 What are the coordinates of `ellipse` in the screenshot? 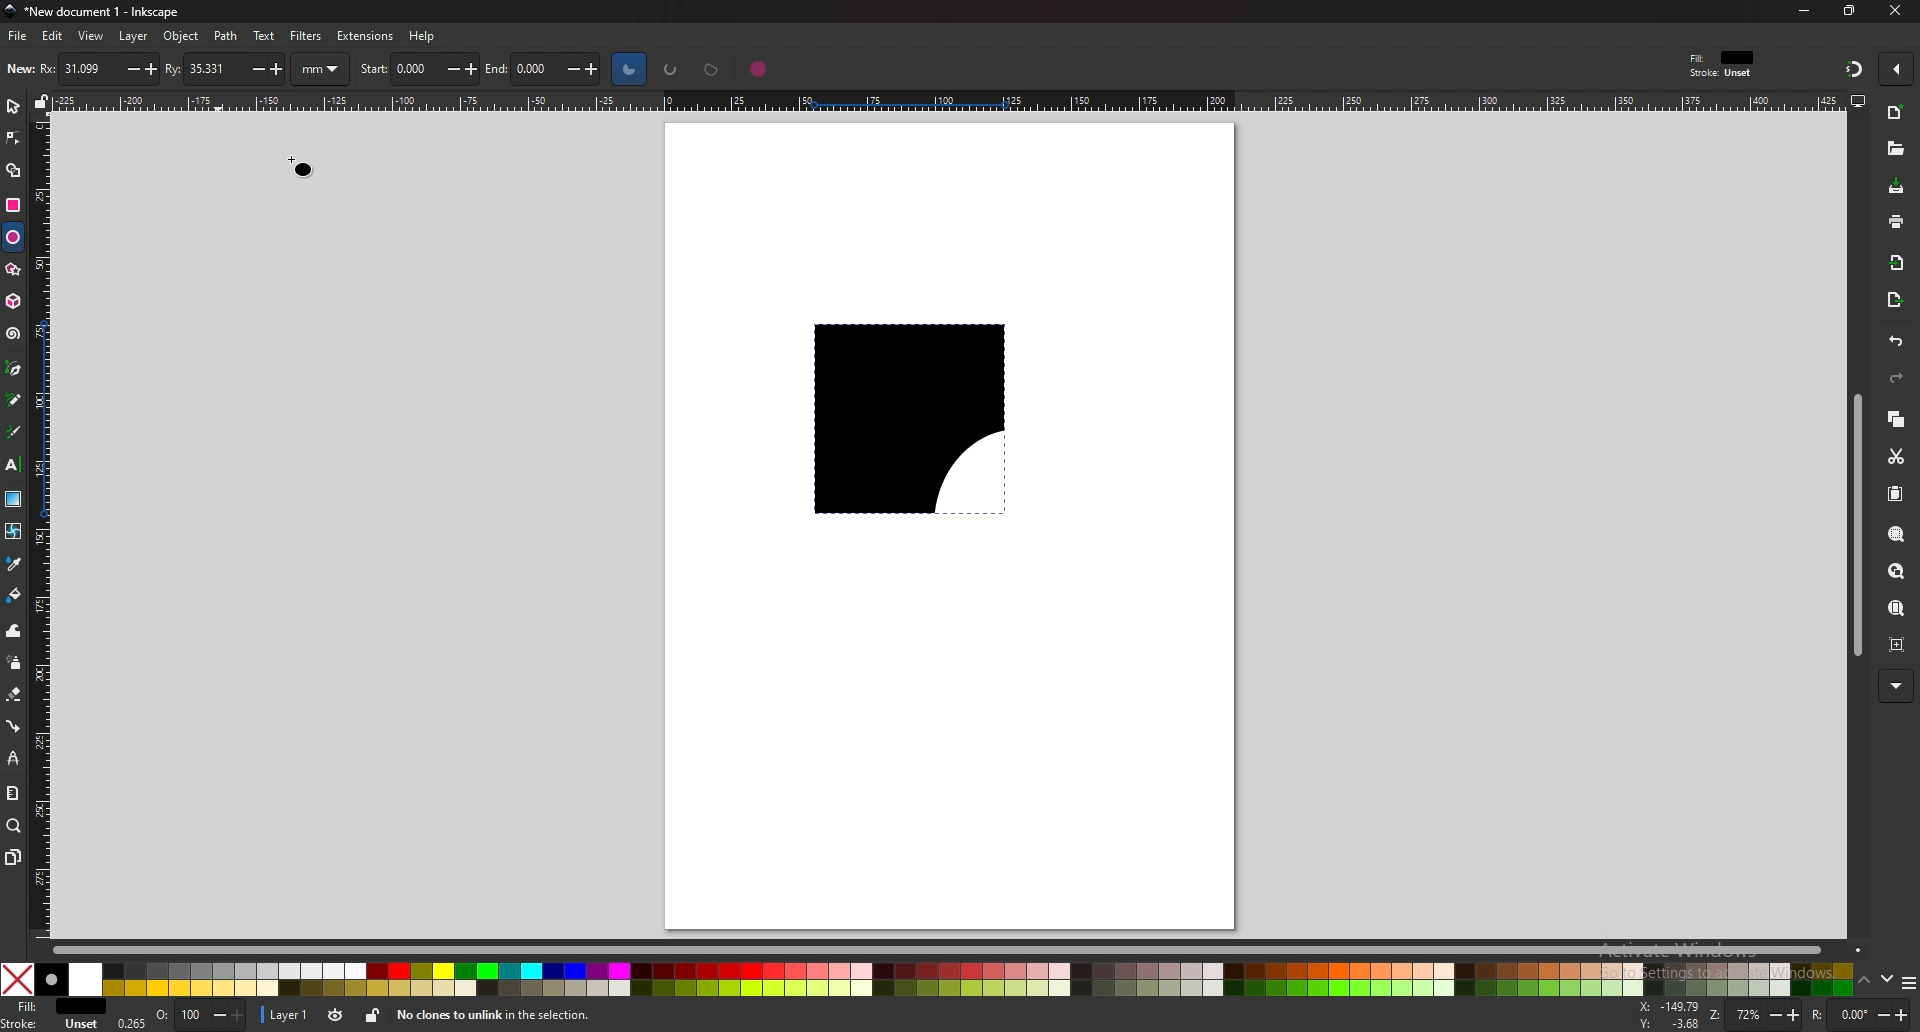 It's located at (13, 236).